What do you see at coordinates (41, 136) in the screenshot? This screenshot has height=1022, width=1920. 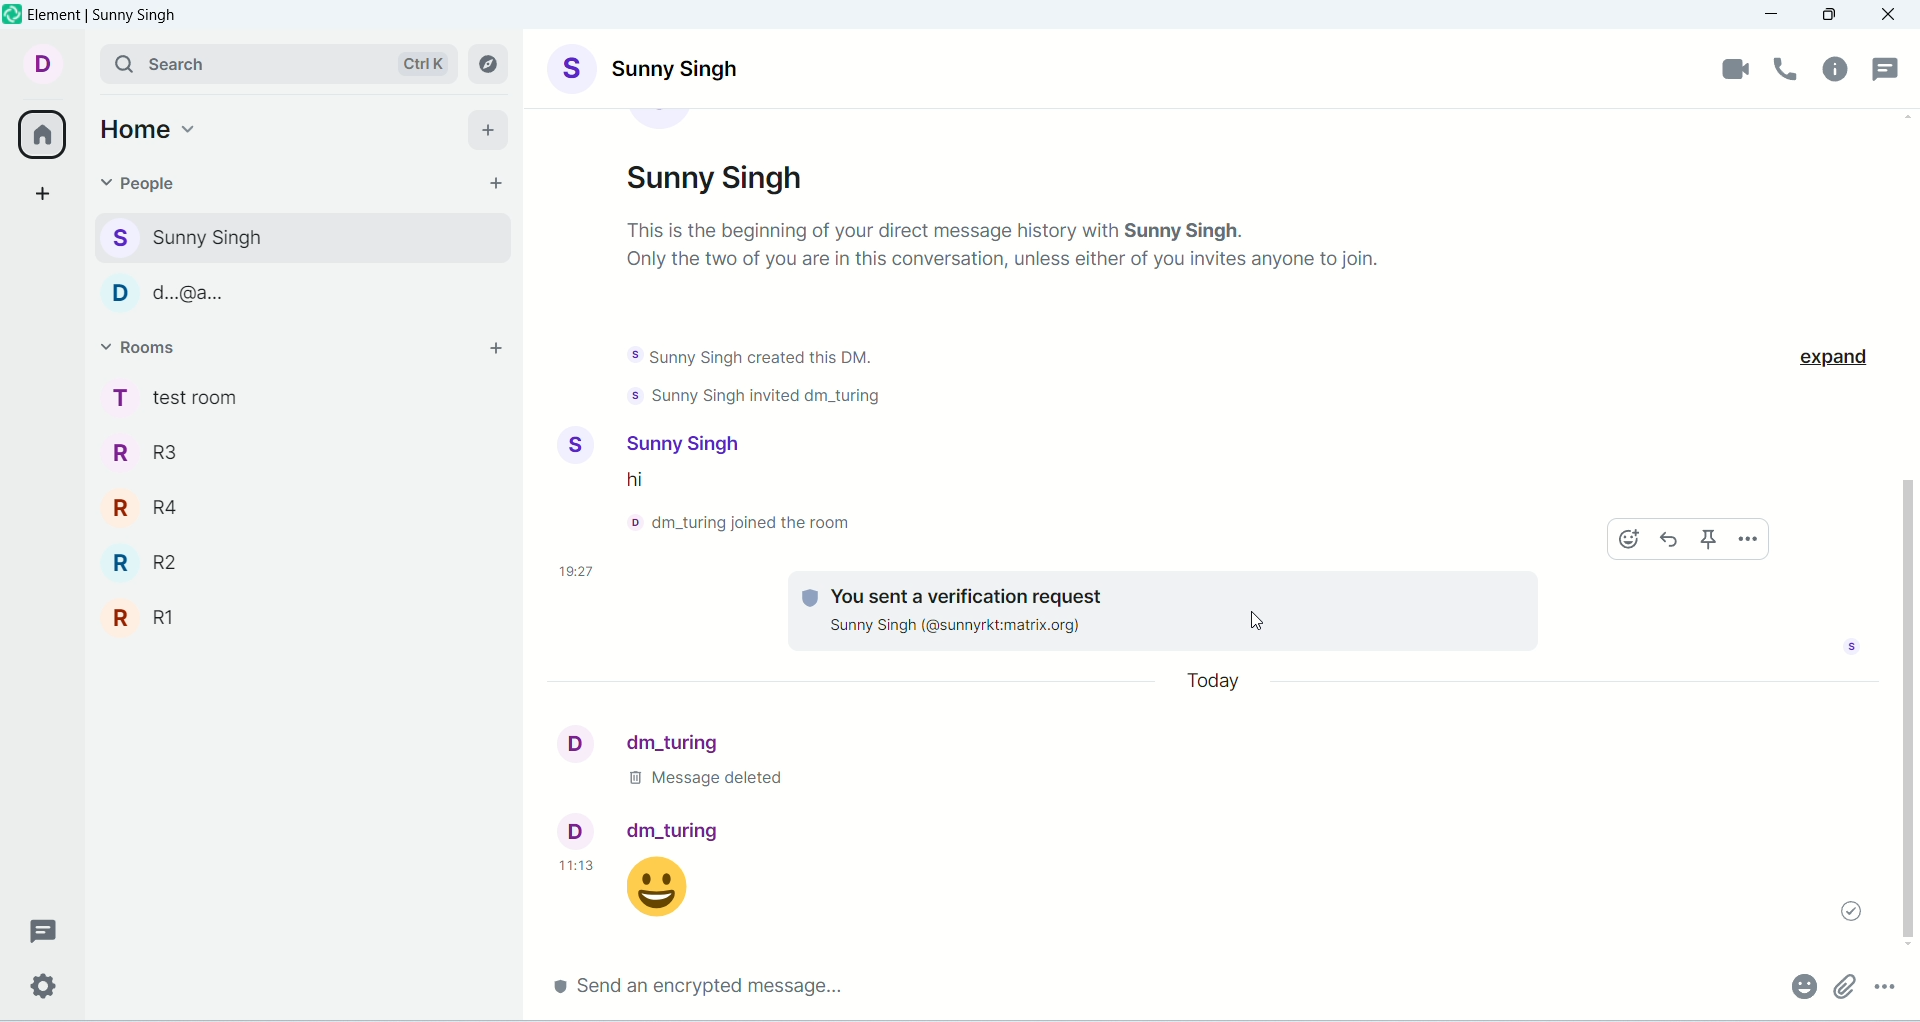 I see `home` at bounding box center [41, 136].